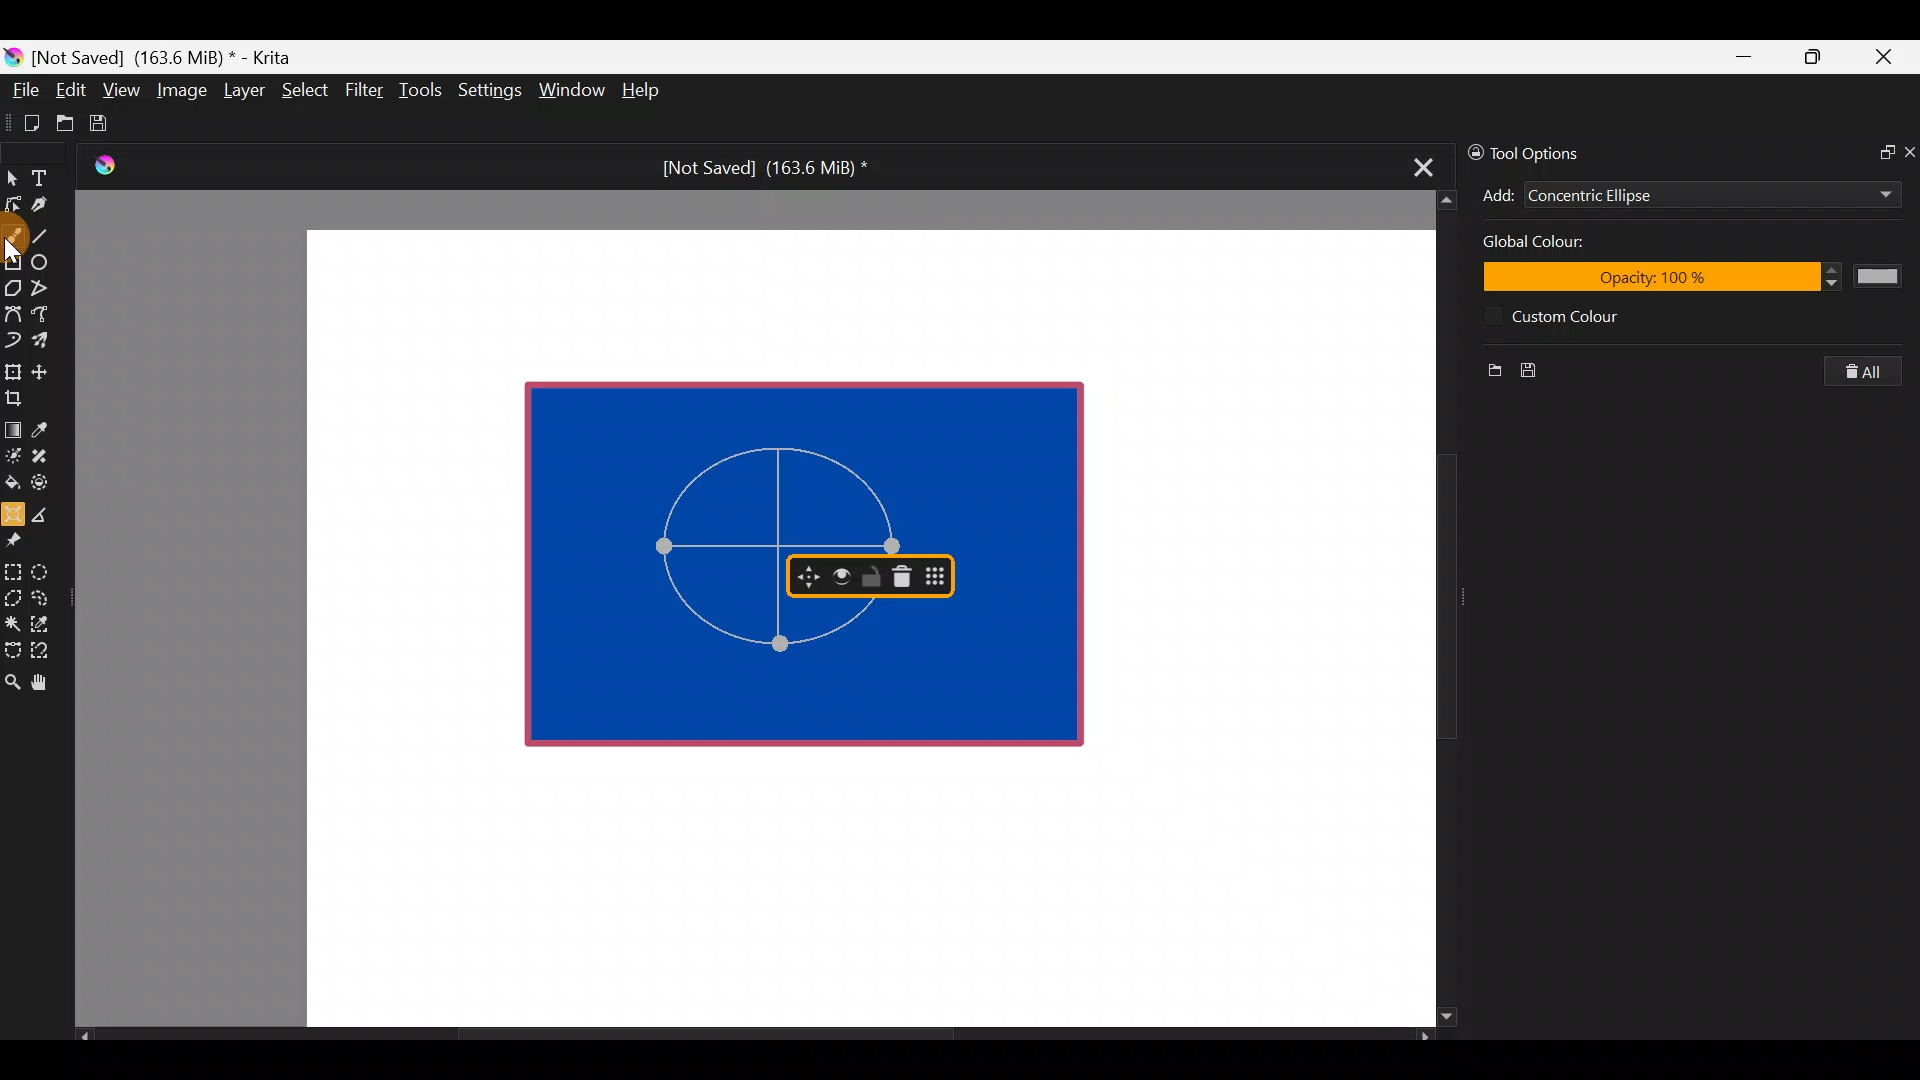 Image resolution: width=1920 pixels, height=1080 pixels. Describe the element at coordinates (13, 203) in the screenshot. I see `Edit shapes tool` at that location.